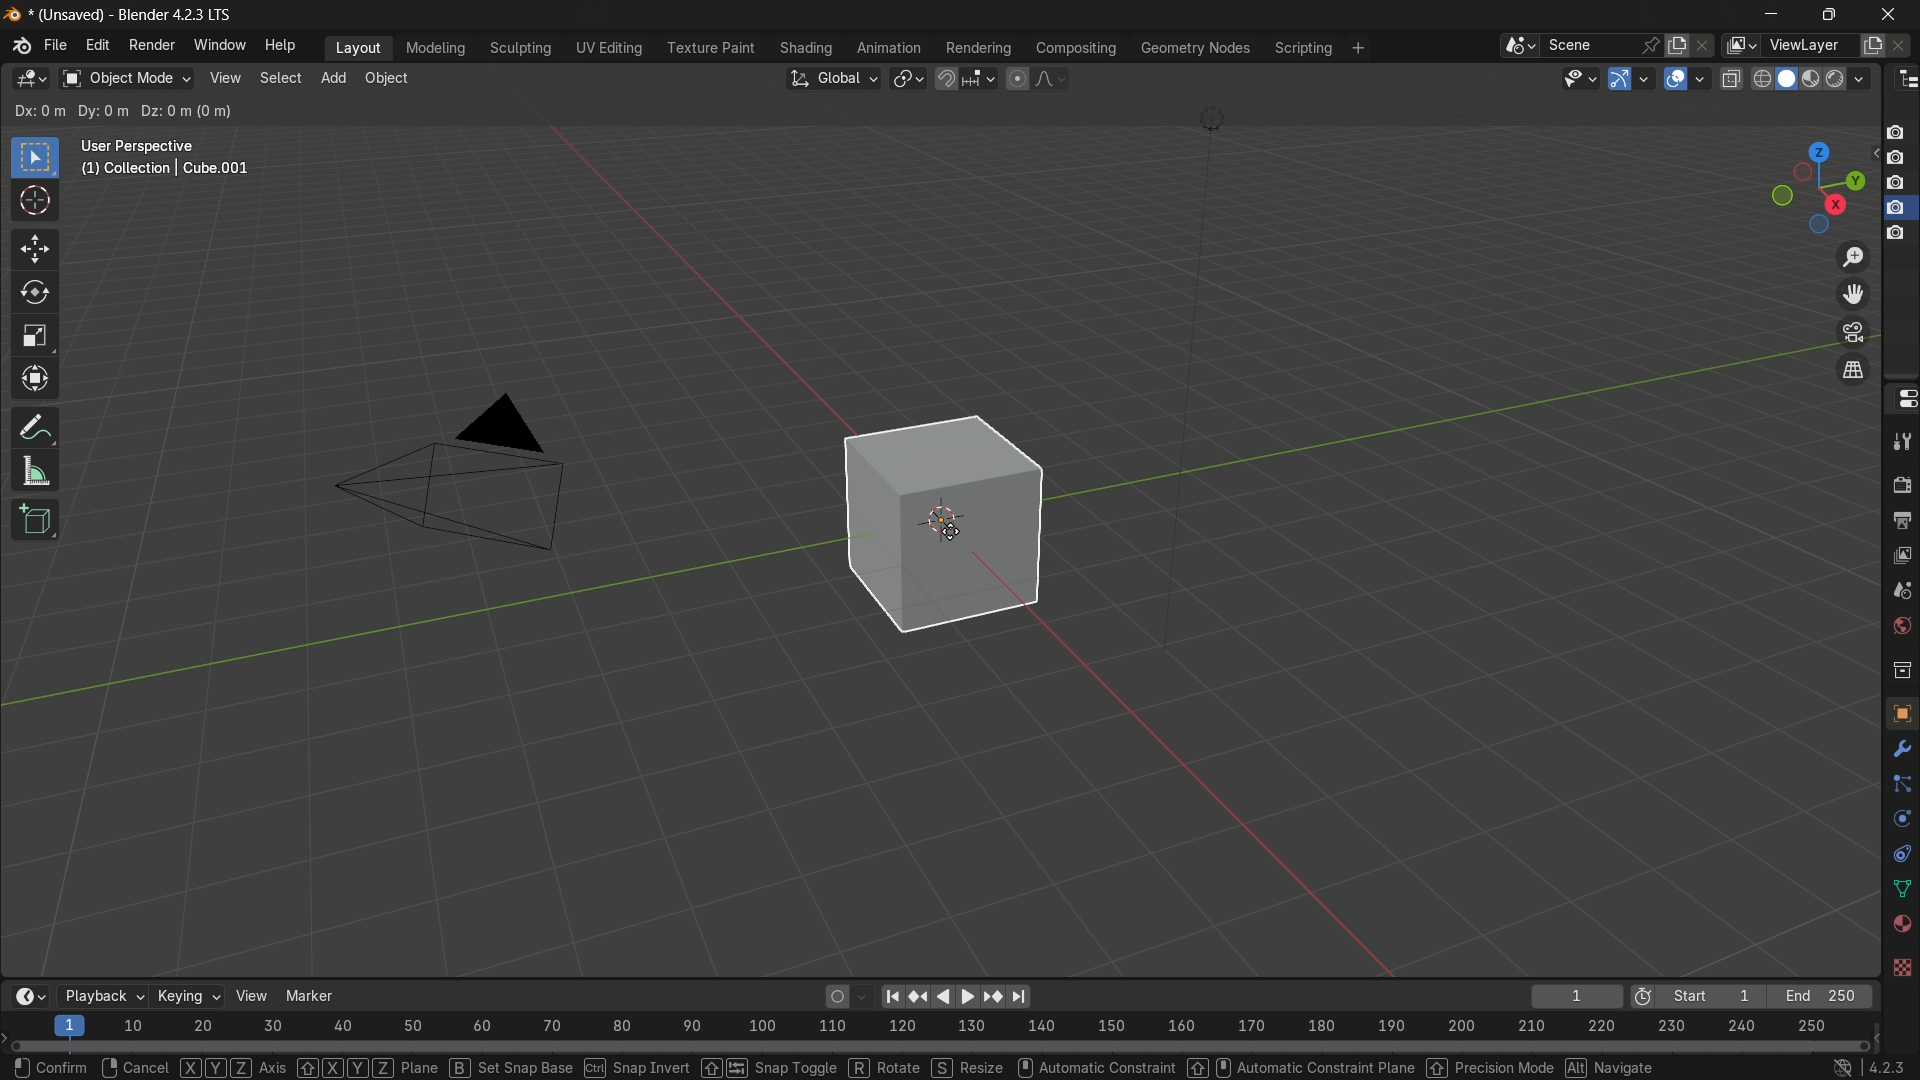  I want to click on shading menu, so click(803, 49).